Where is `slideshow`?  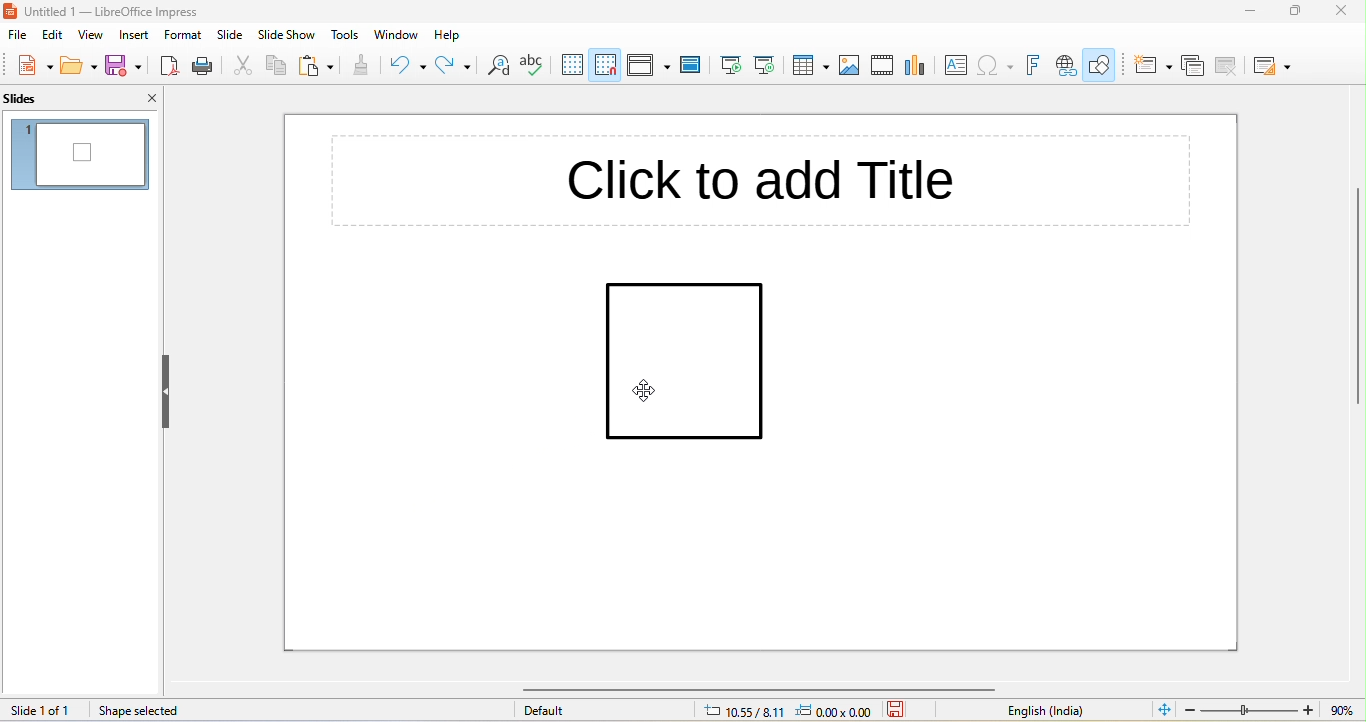
slideshow is located at coordinates (287, 34).